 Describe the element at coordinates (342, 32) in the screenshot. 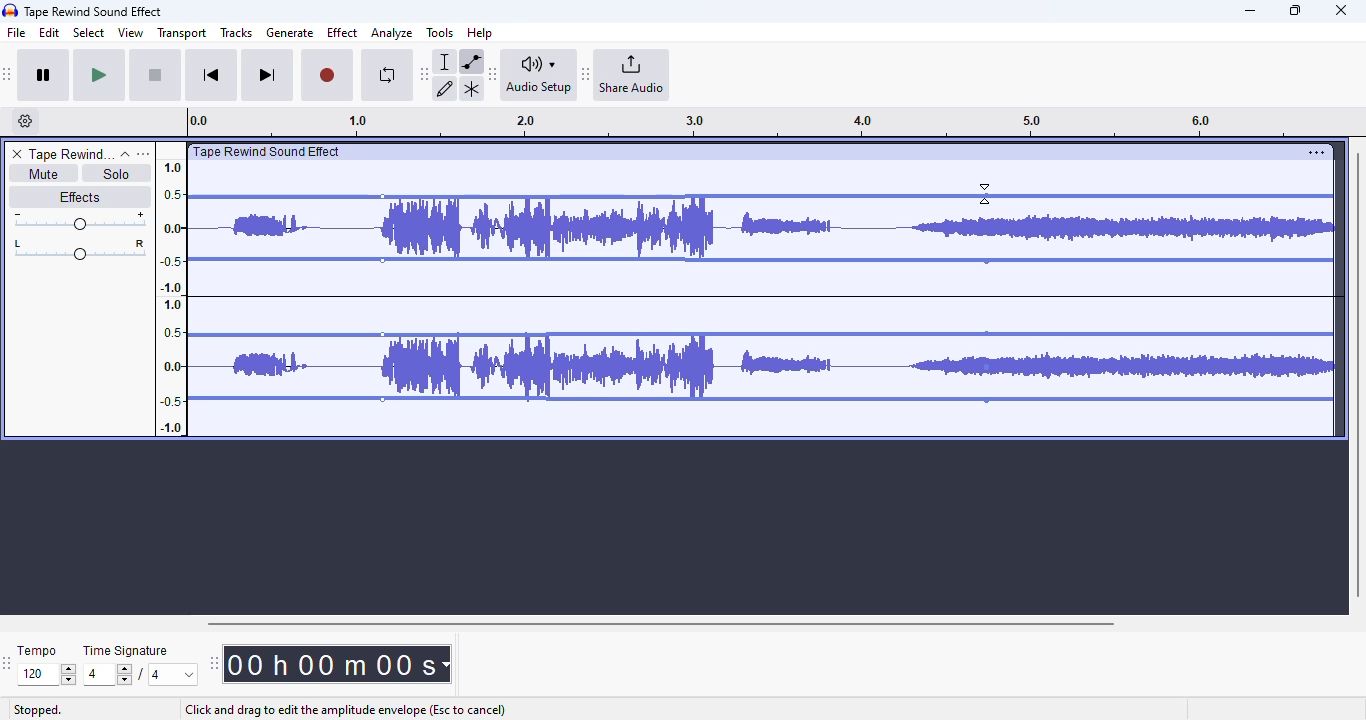

I see `effect` at that location.